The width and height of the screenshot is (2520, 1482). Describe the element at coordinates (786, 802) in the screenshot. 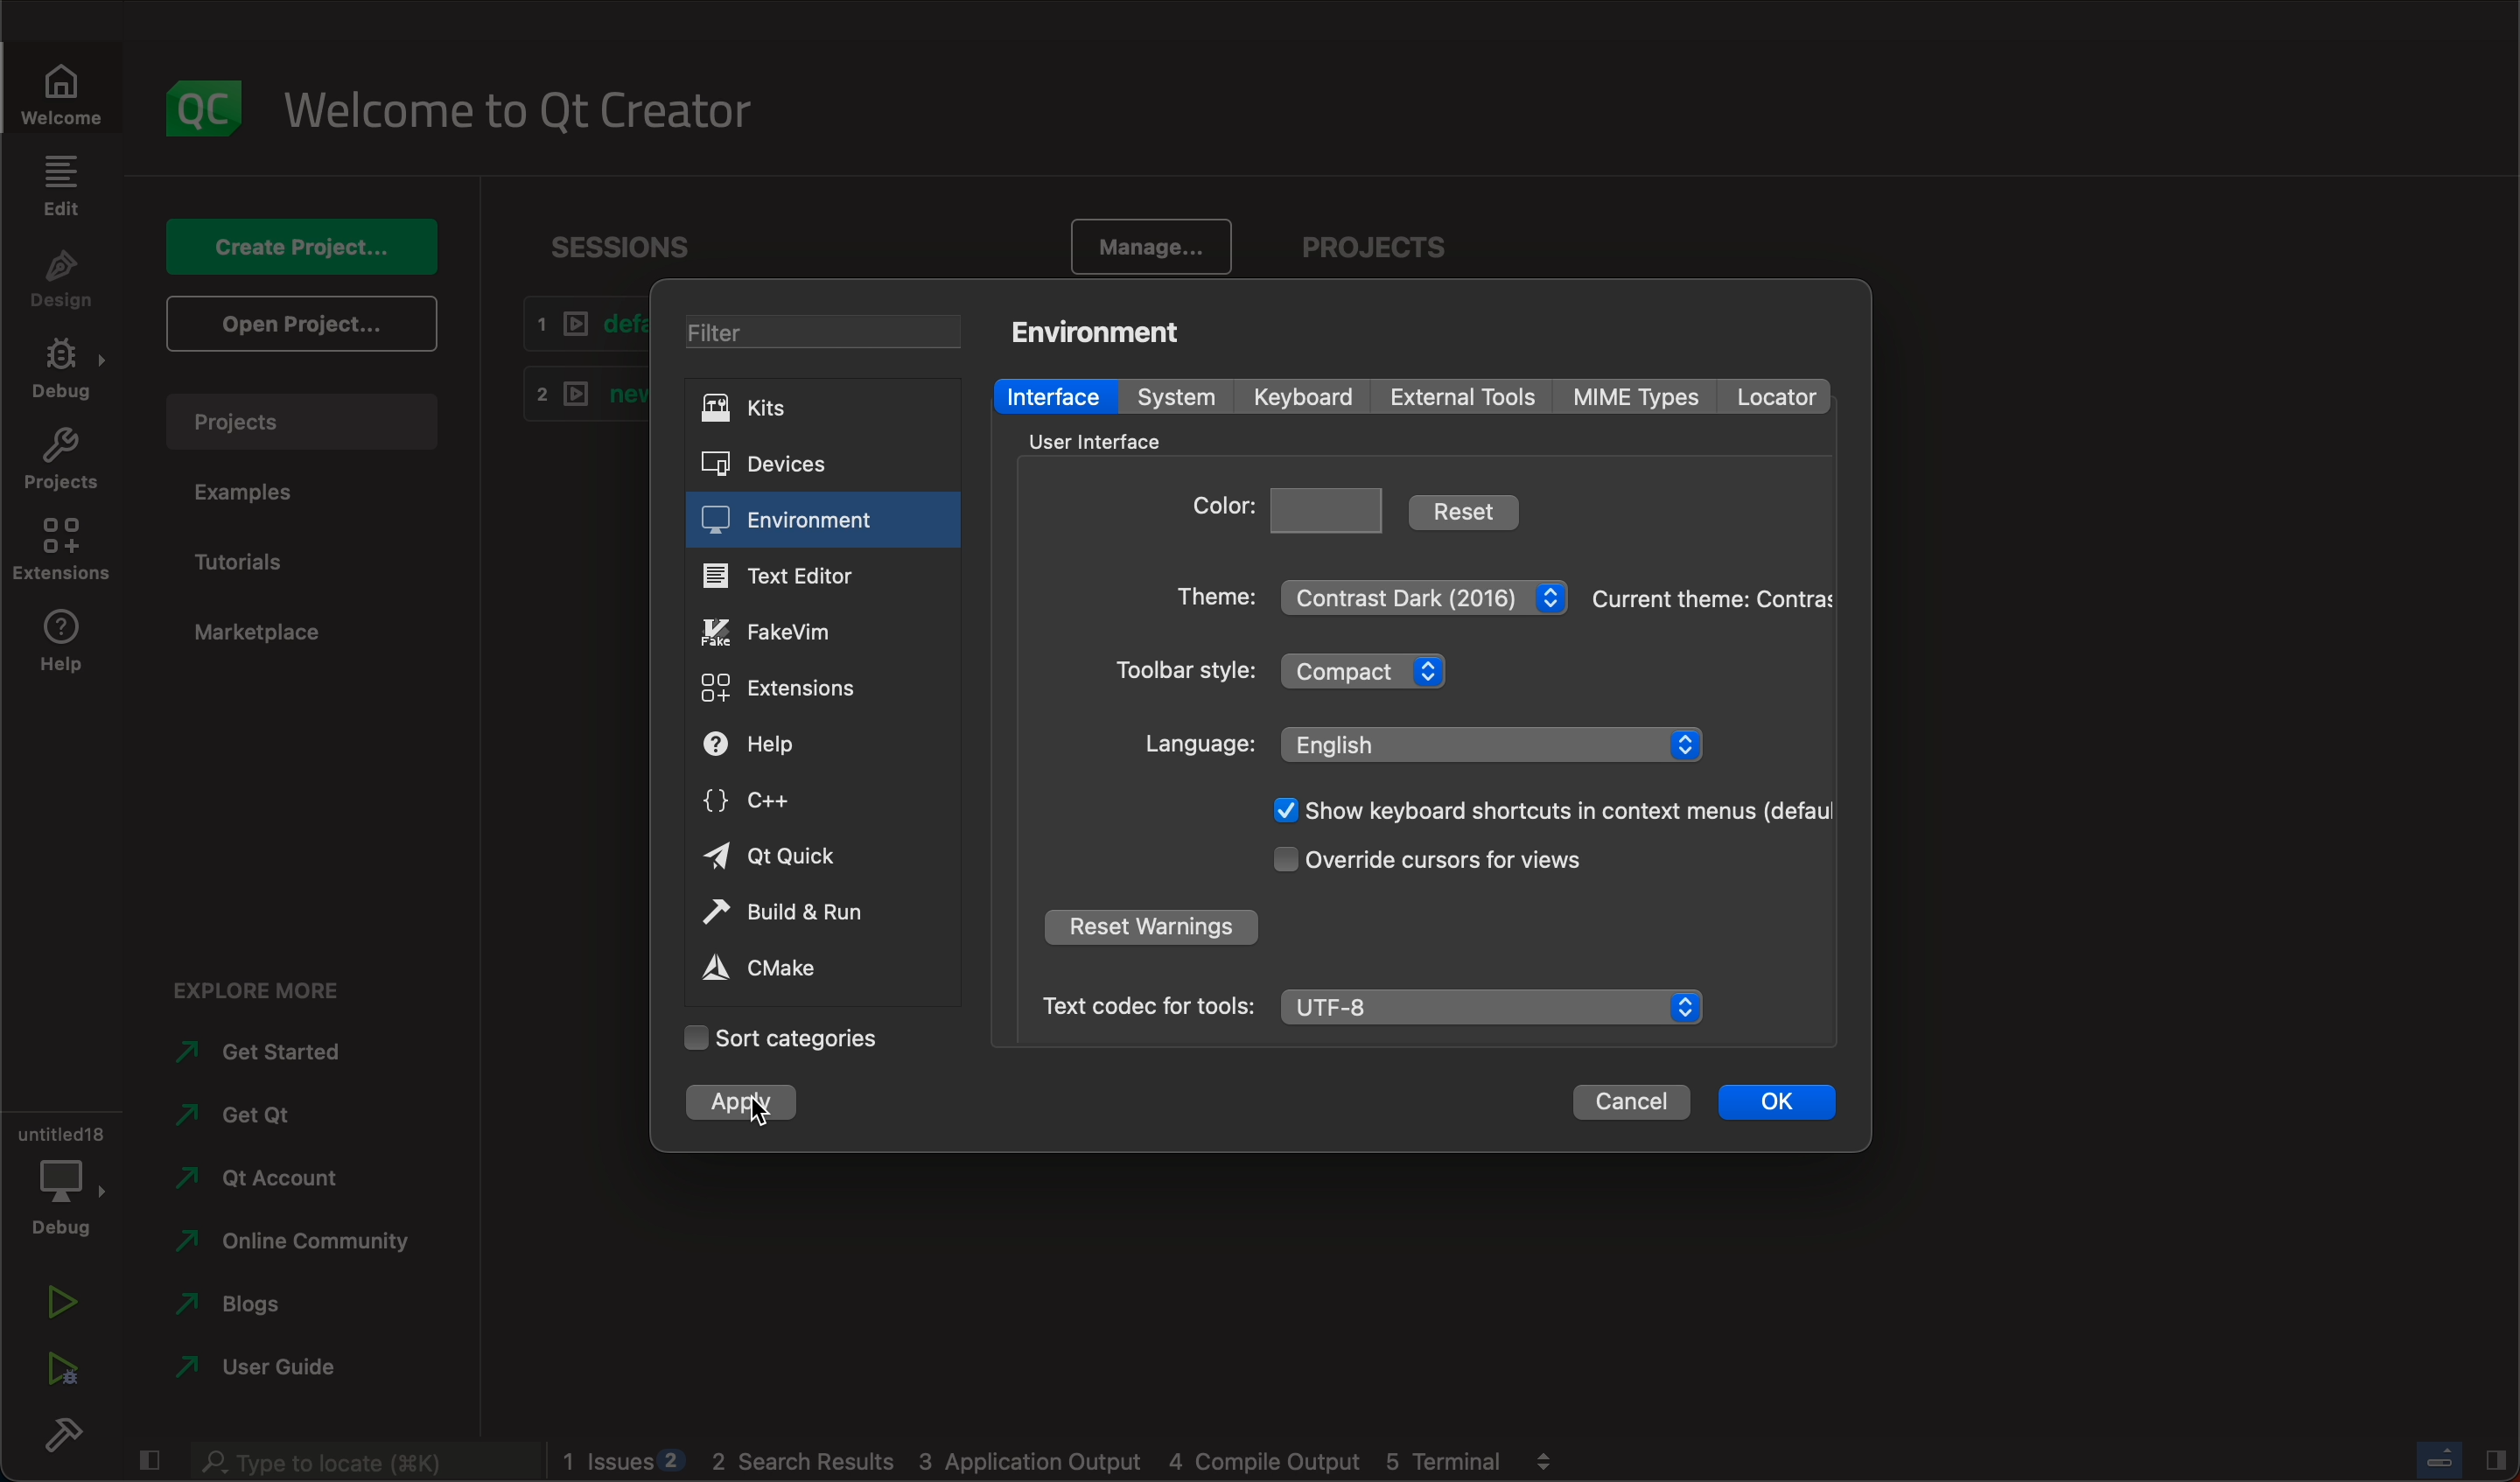

I see `c++` at that location.